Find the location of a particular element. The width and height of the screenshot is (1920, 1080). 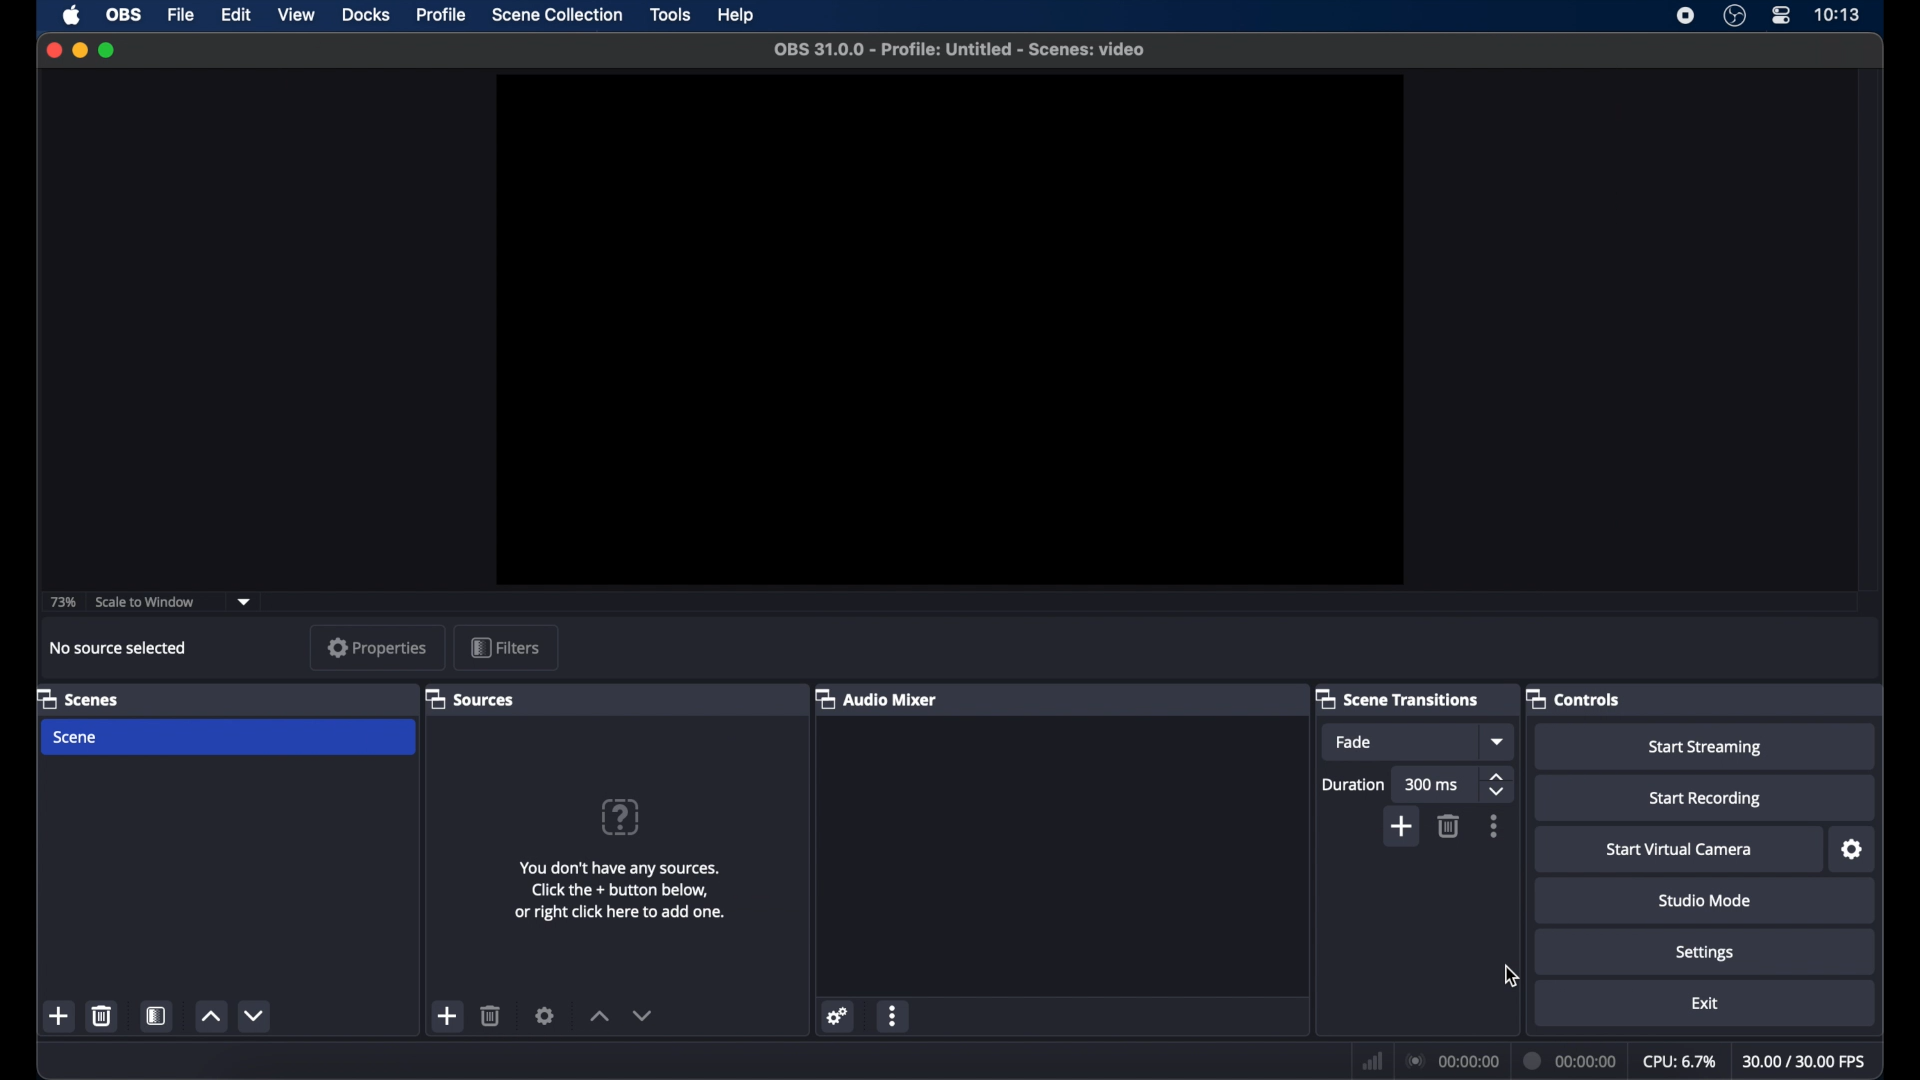

cpu is located at coordinates (1680, 1062).